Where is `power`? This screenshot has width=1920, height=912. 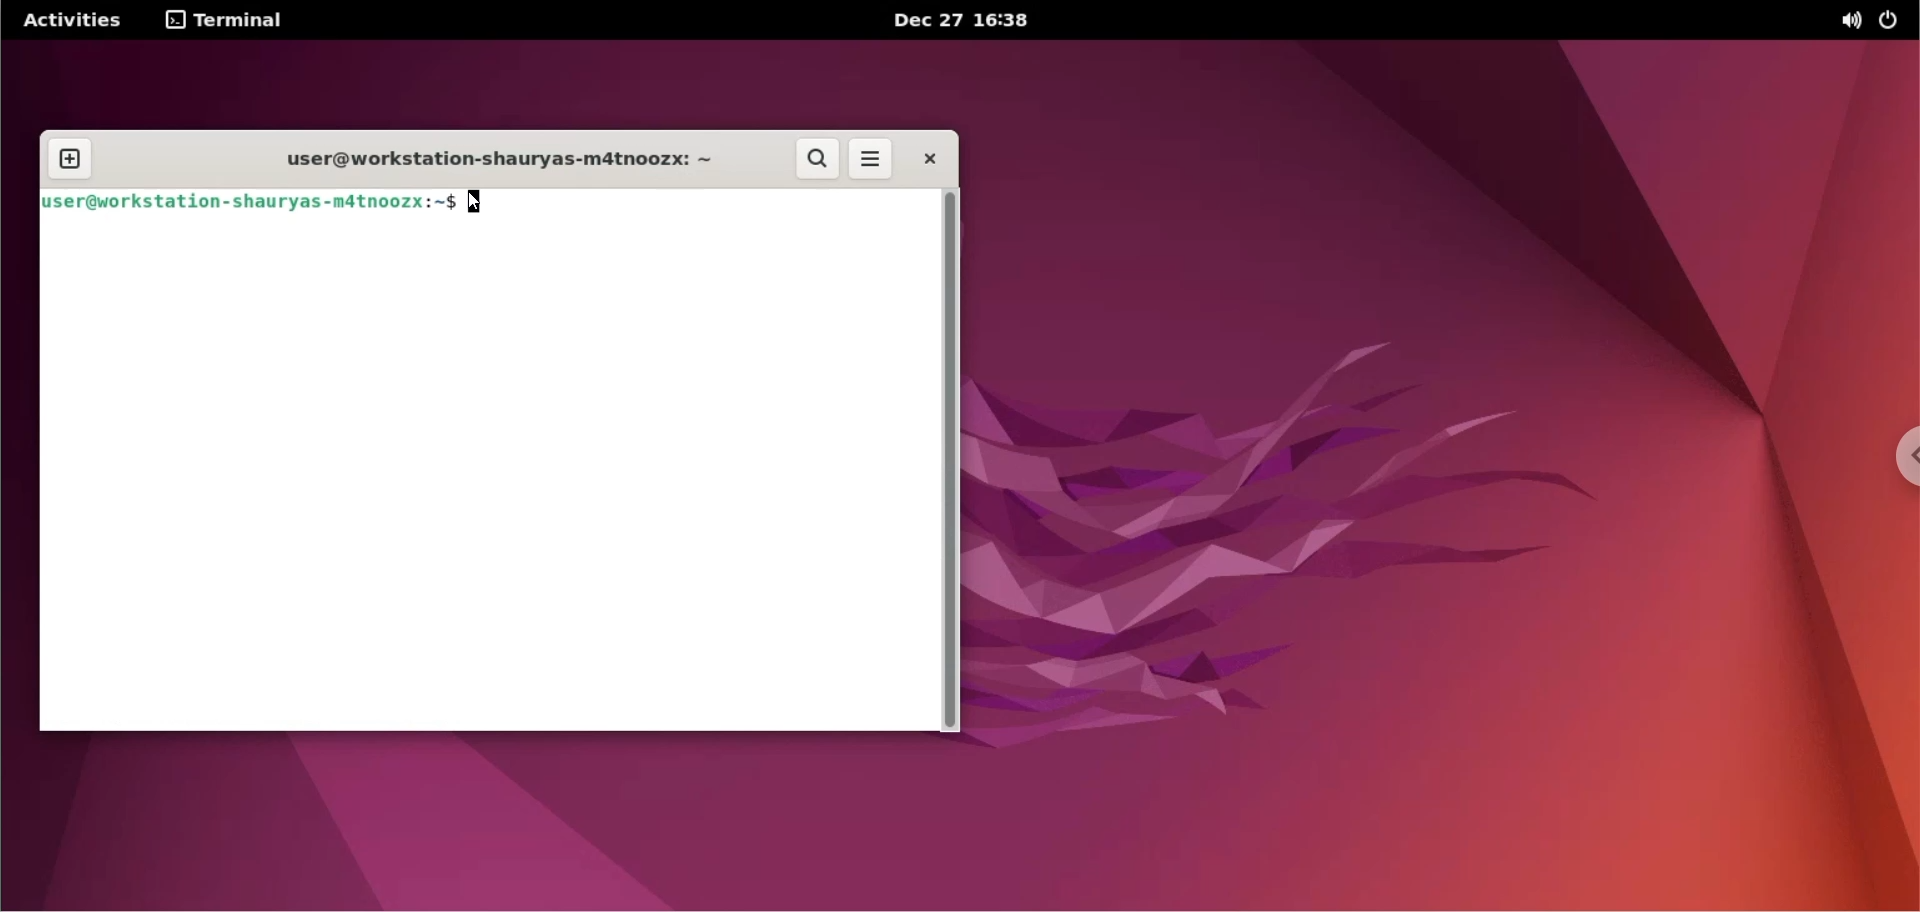
power is located at coordinates (1893, 19).